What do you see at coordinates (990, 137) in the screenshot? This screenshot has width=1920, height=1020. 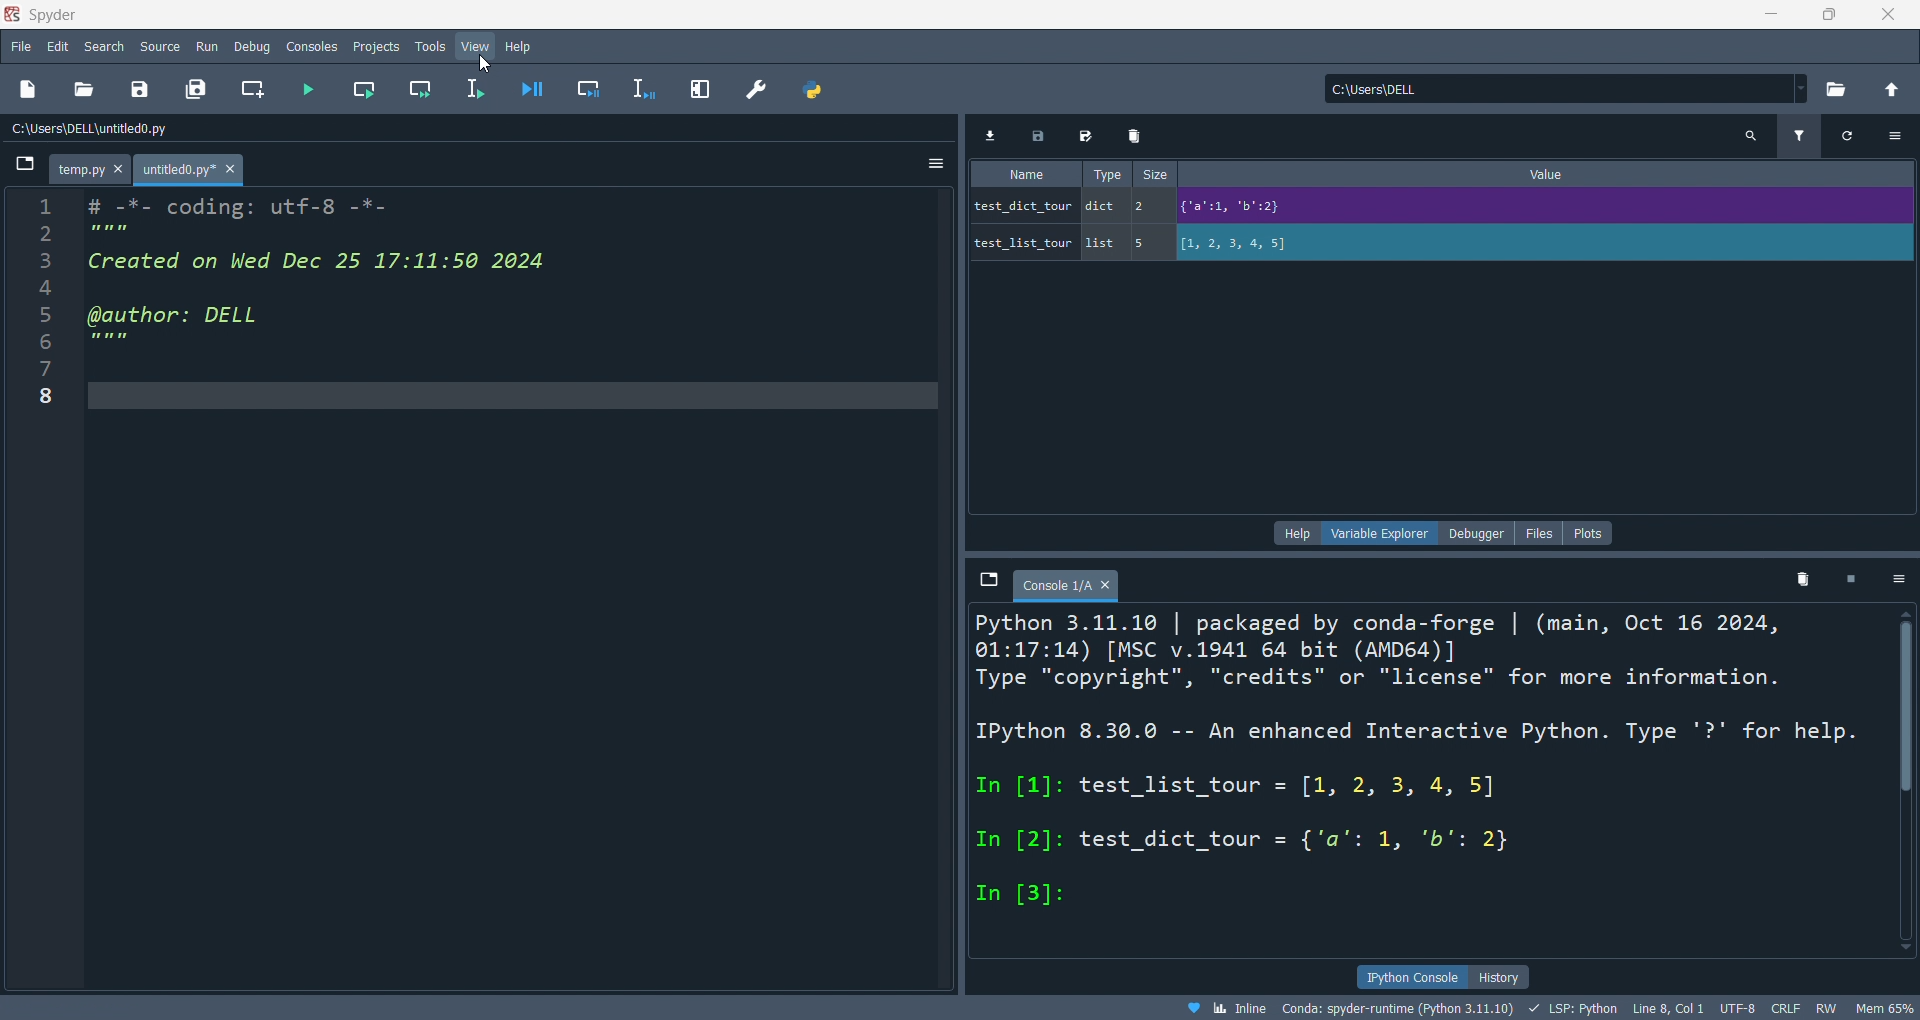 I see `import` at bounding box center [990, 137].